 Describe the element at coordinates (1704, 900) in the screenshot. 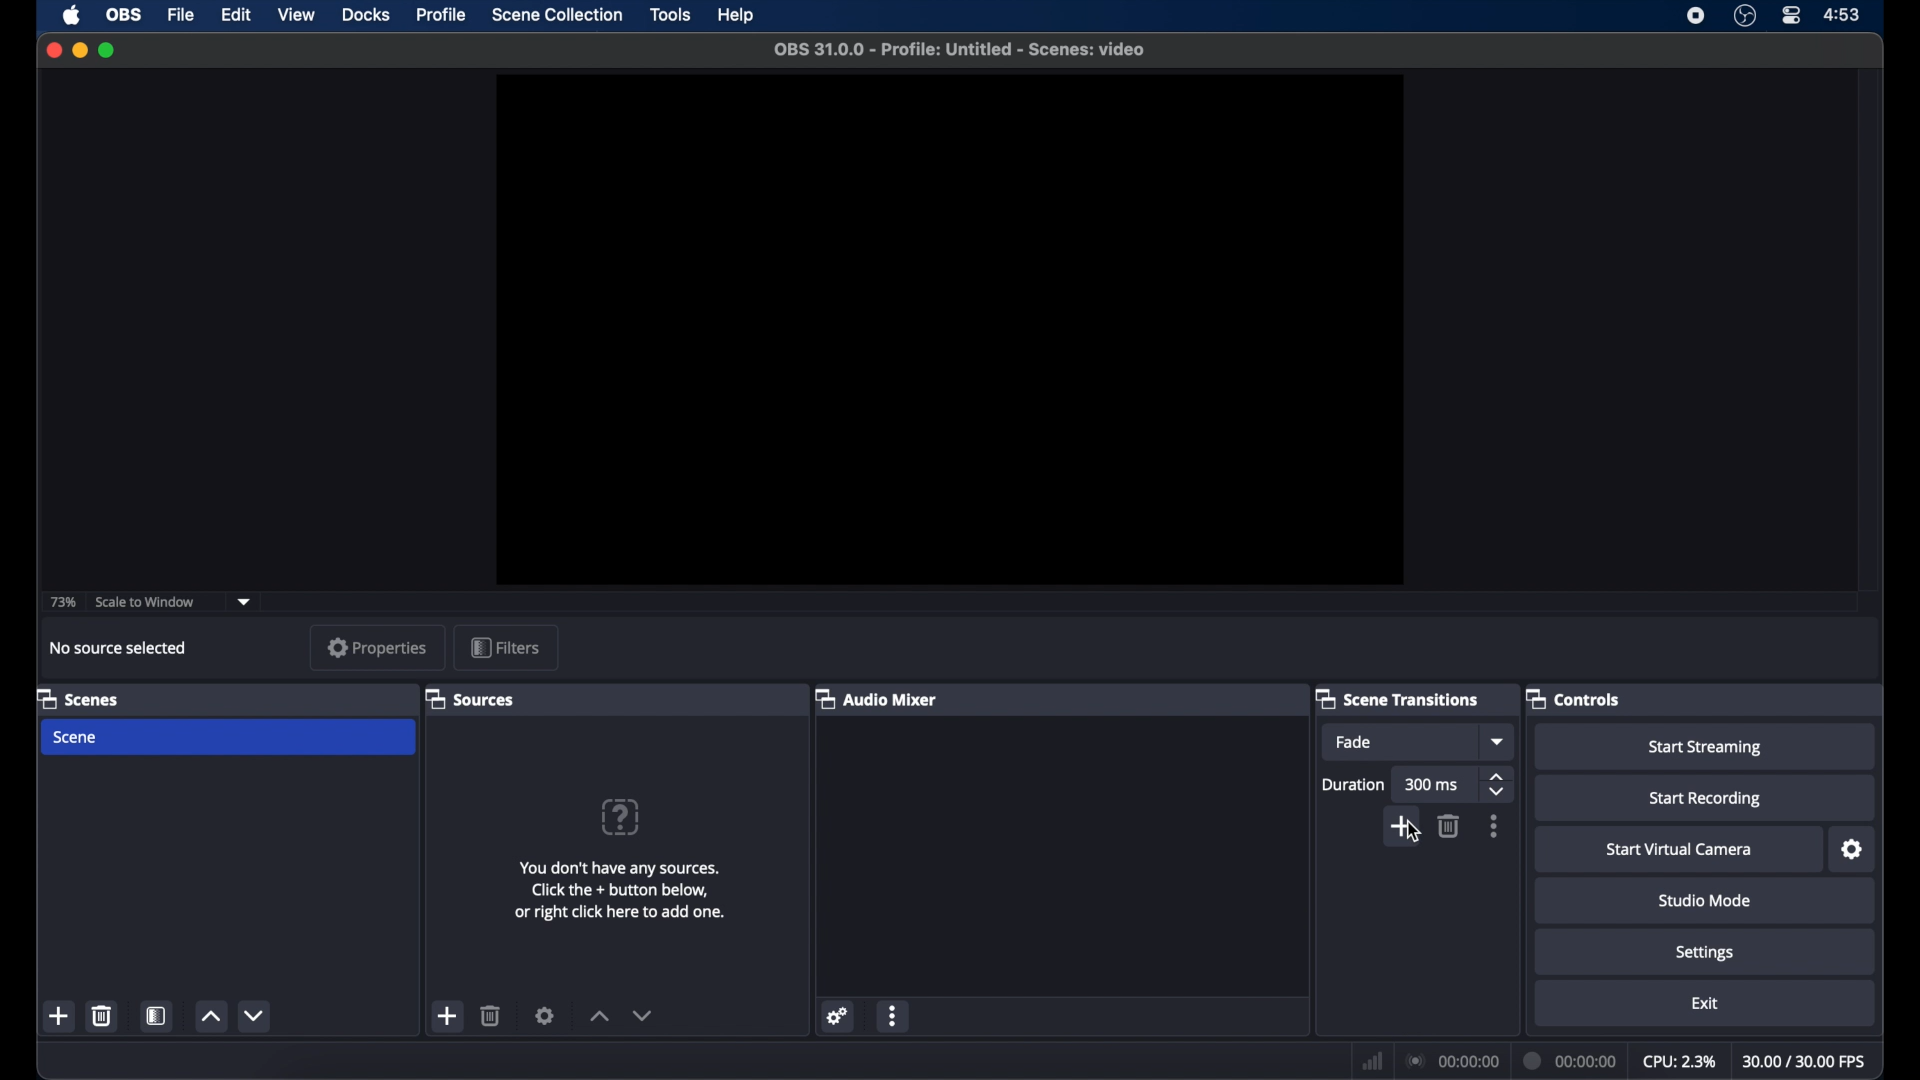

I see `studio mode` at that location.